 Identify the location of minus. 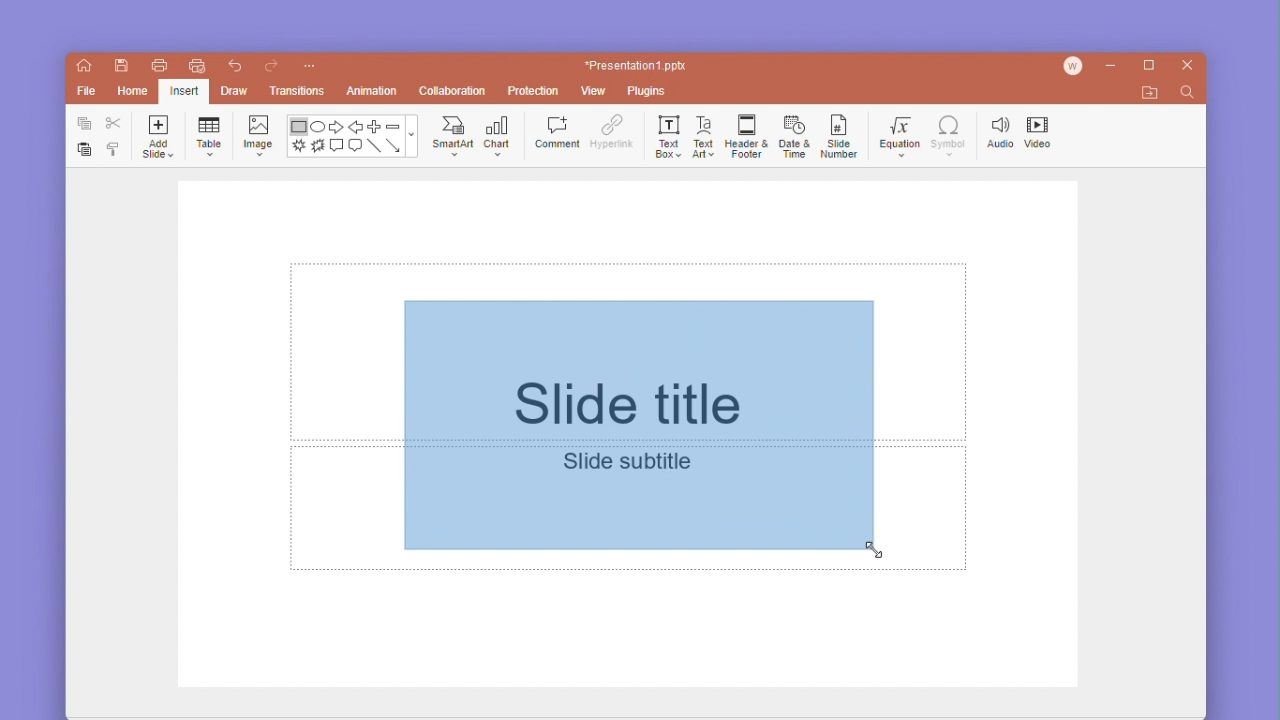
(393, 125).